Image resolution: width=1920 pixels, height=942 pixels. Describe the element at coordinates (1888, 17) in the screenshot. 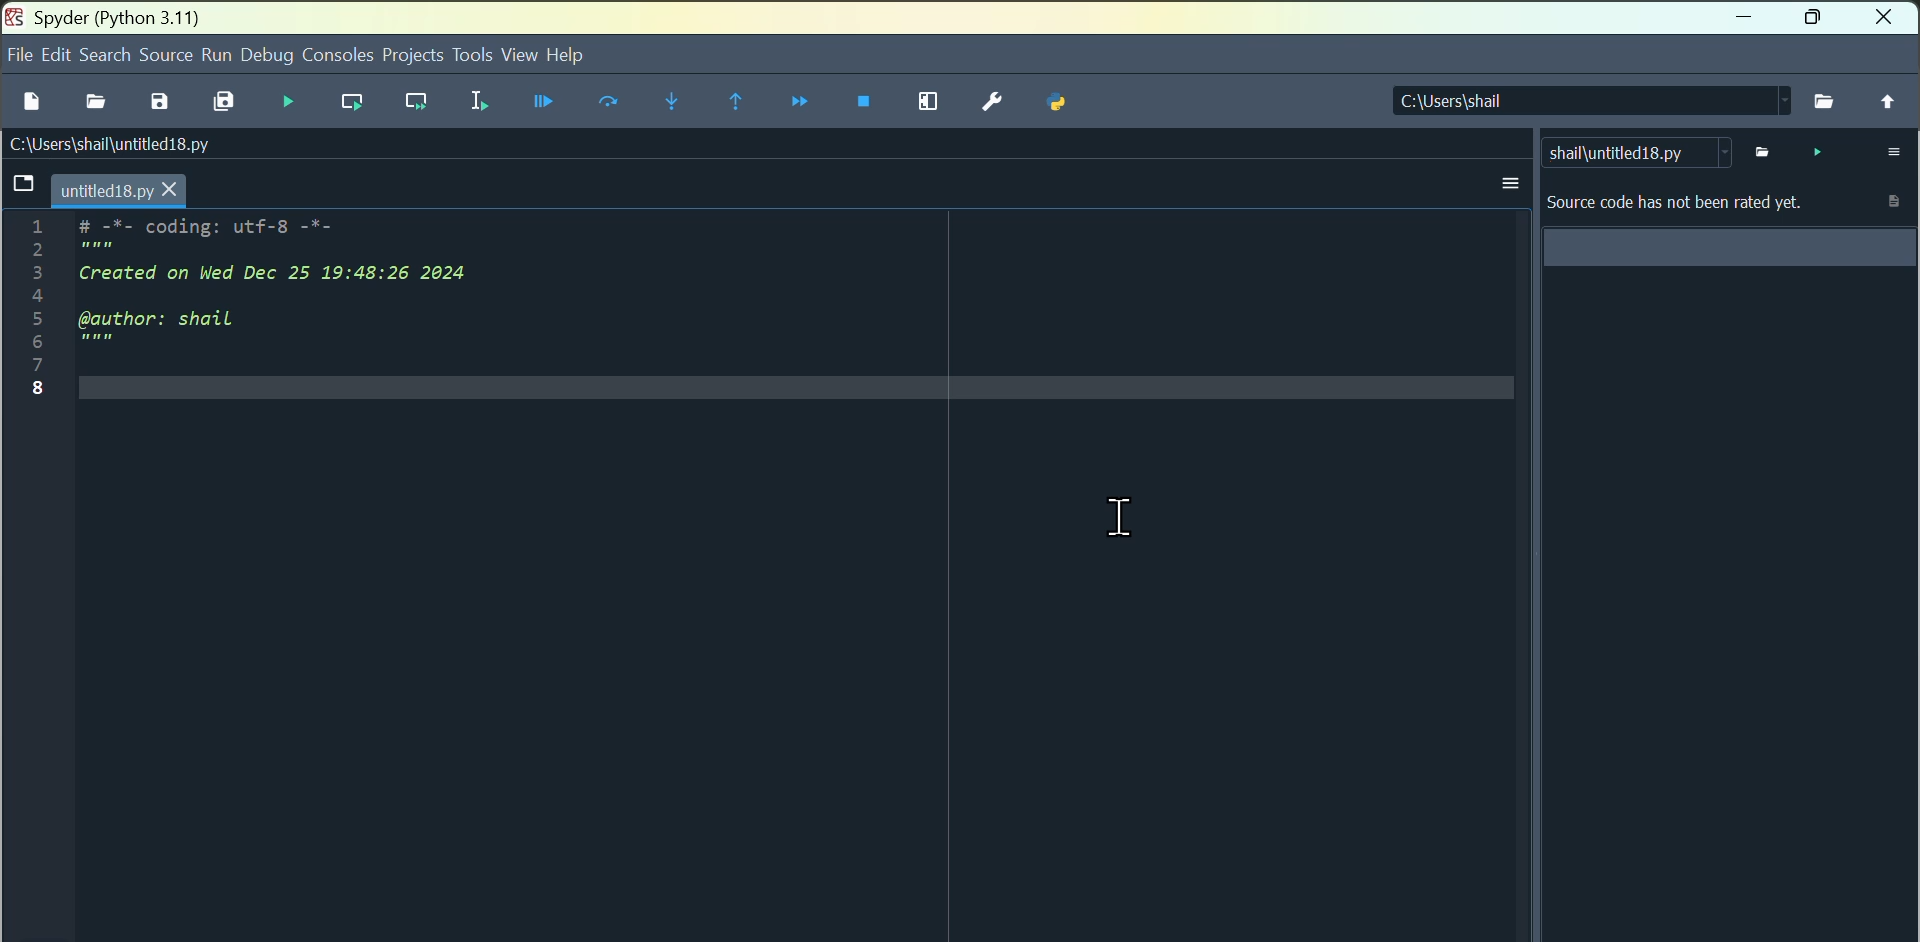

I see `Close` at that location.